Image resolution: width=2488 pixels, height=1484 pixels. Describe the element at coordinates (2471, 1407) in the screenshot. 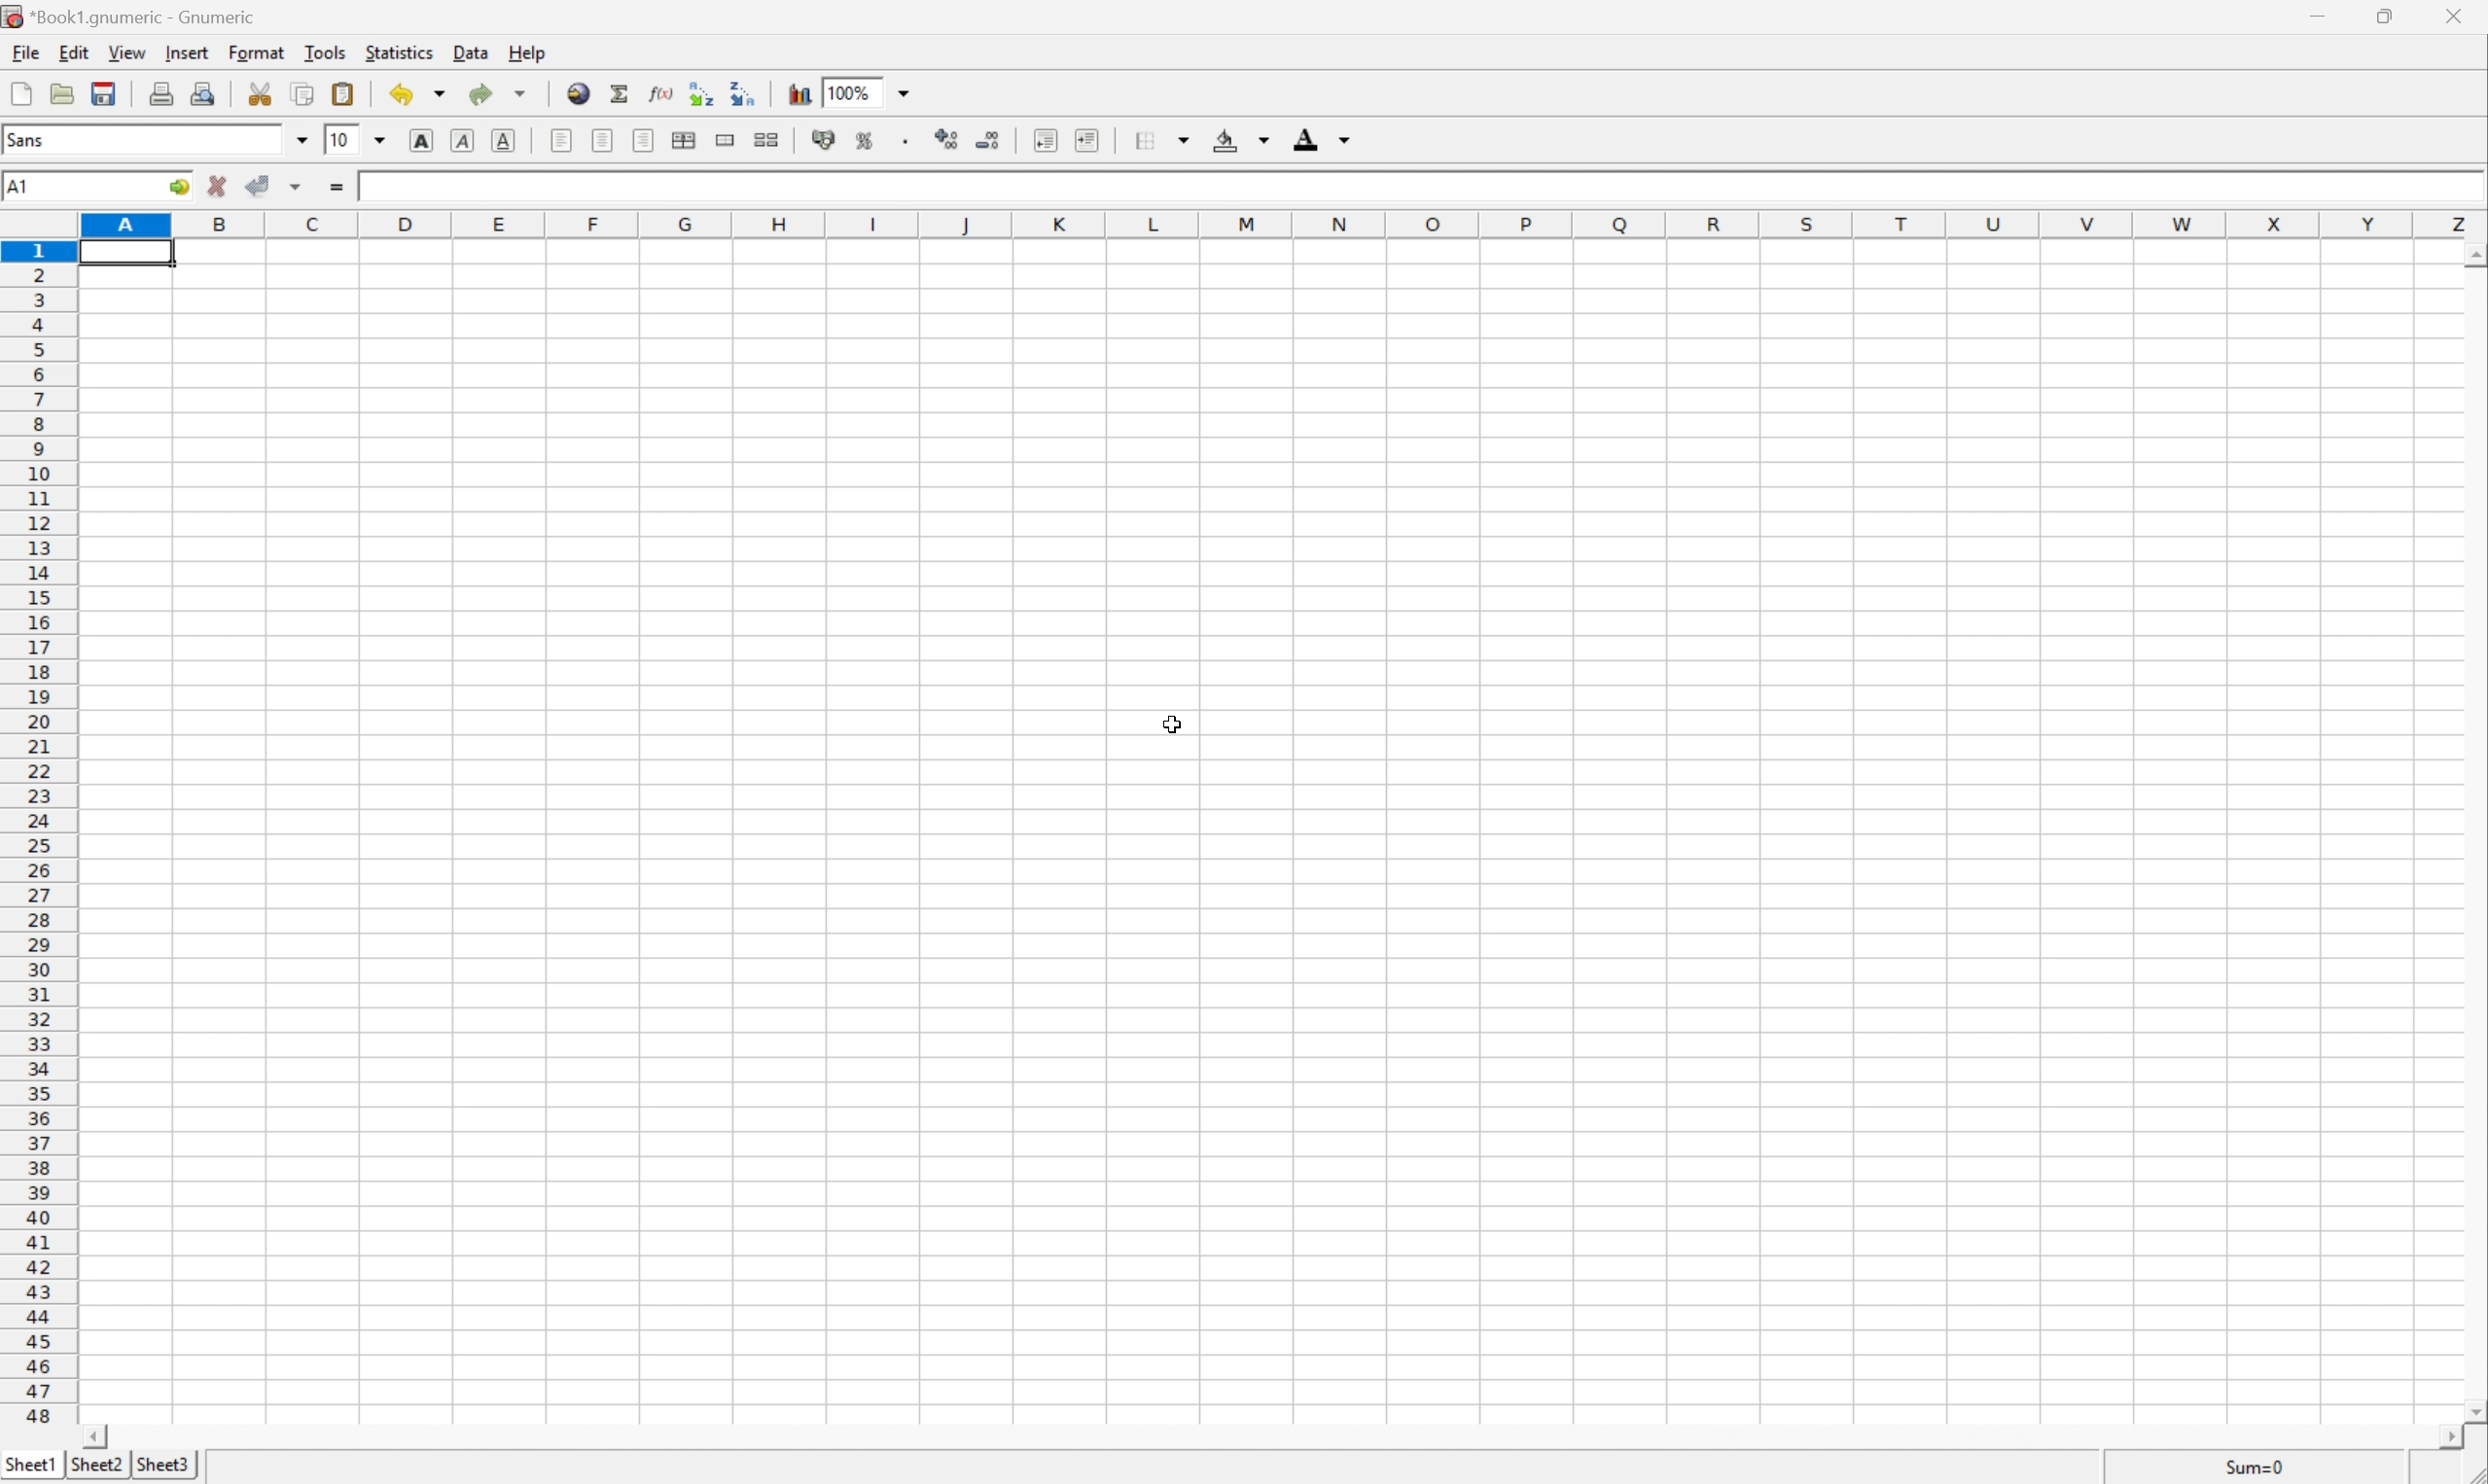

I see `Scroll Down` at that location.